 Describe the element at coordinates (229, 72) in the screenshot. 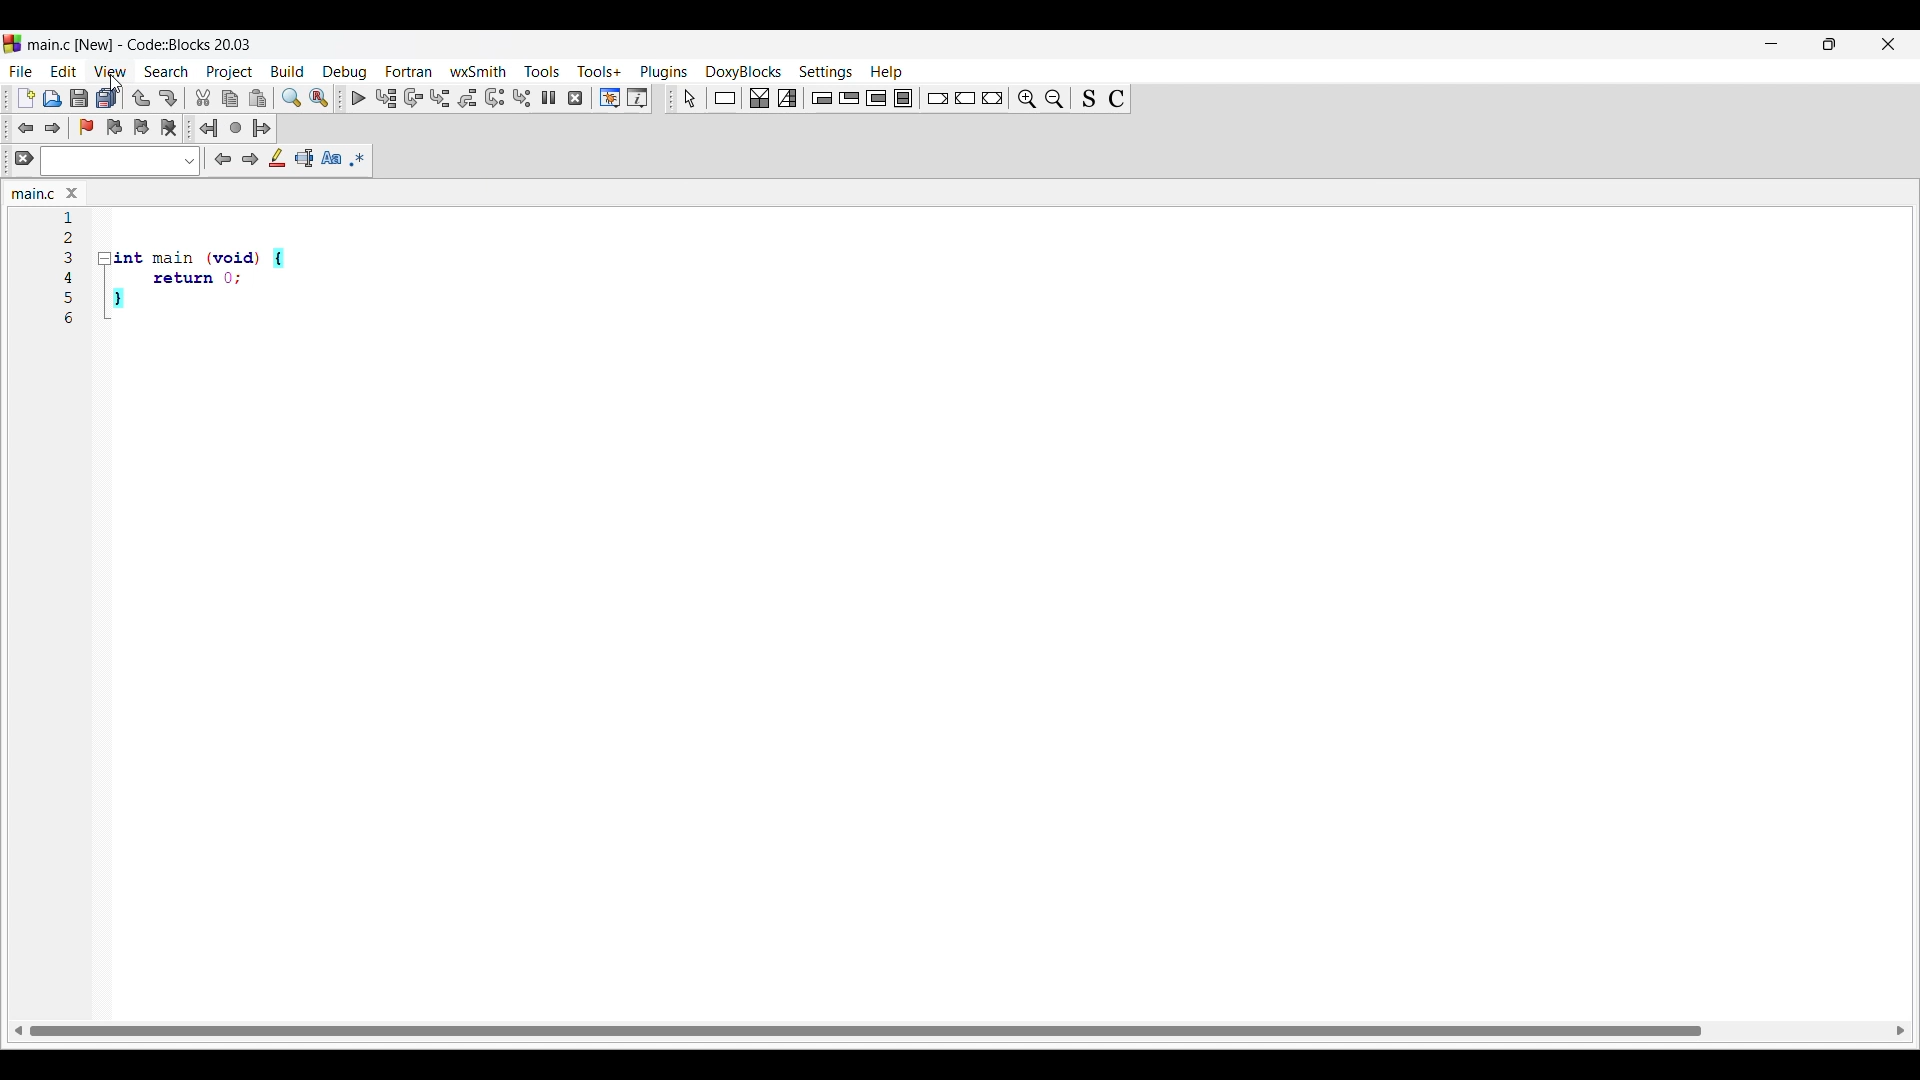

I see `Project menu` at that location.